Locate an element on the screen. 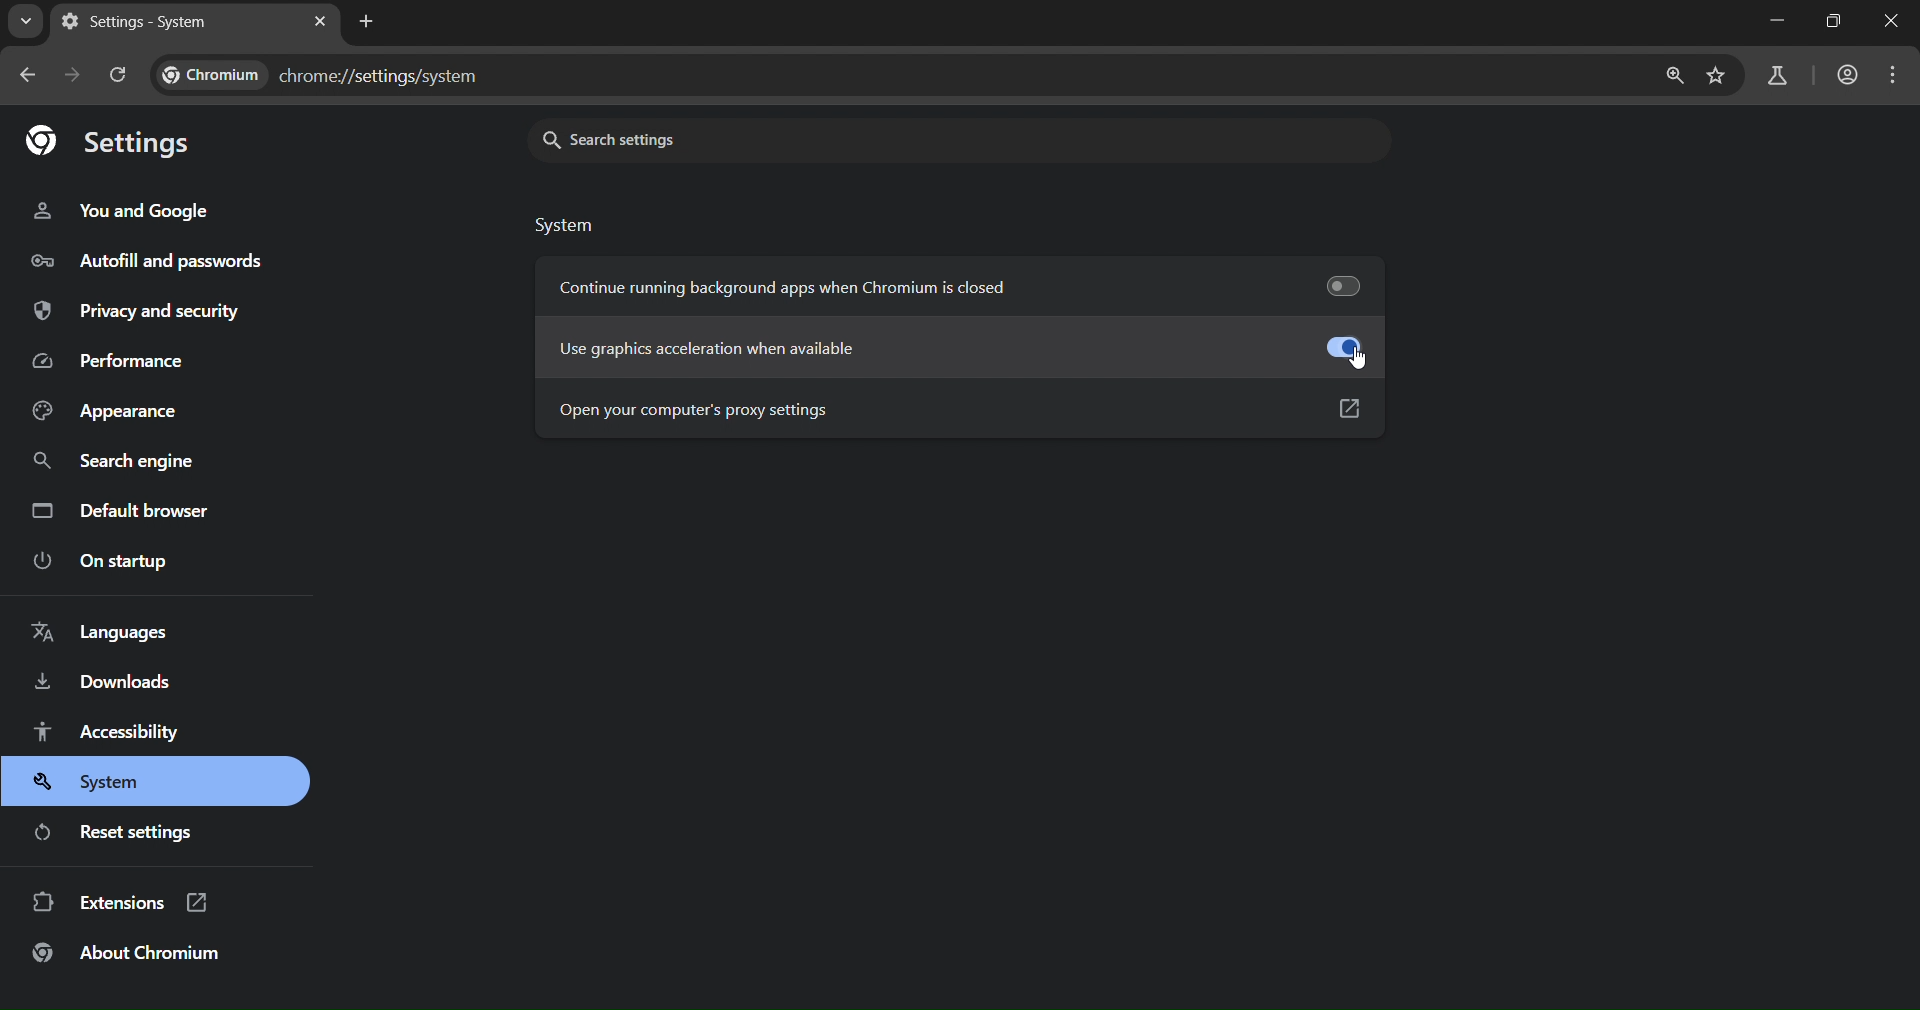 The image size is (1920, 1010). reload page is located at coordinates (120, 71).